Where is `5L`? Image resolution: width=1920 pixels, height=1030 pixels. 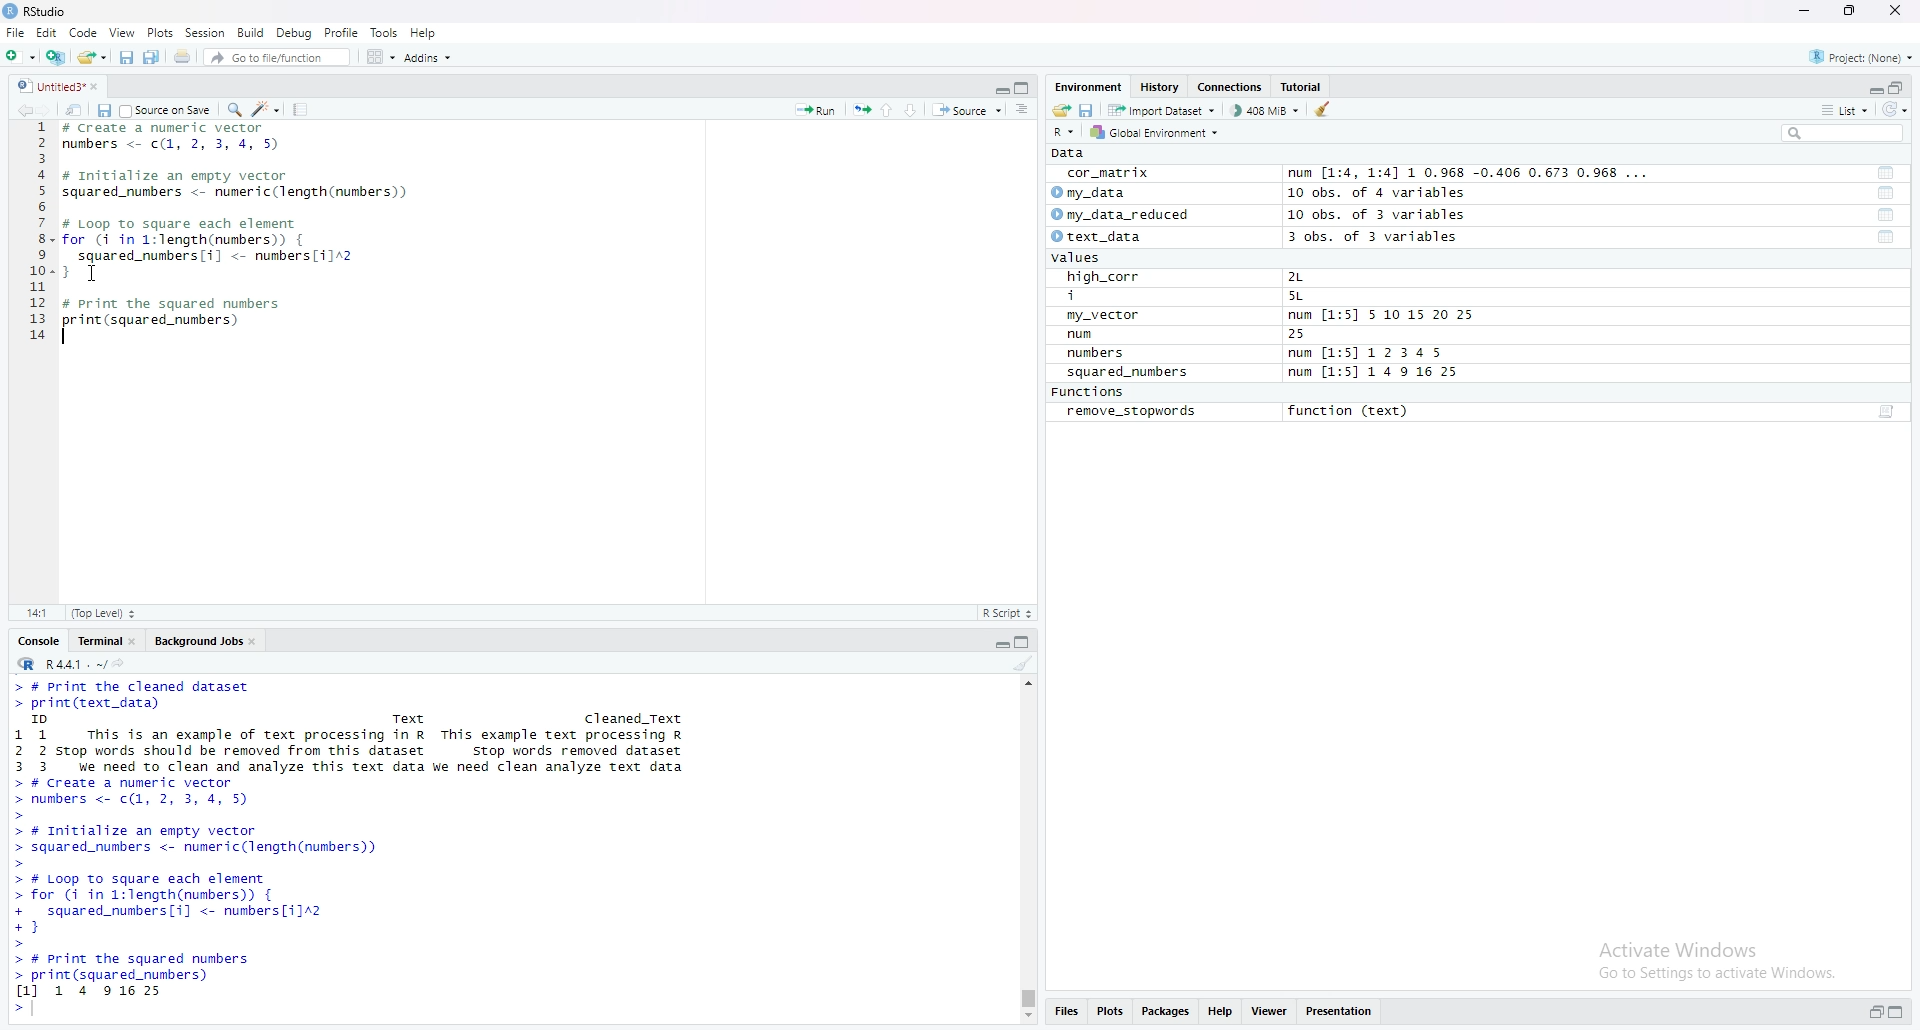 5L is located at coordinates (1300, 297).